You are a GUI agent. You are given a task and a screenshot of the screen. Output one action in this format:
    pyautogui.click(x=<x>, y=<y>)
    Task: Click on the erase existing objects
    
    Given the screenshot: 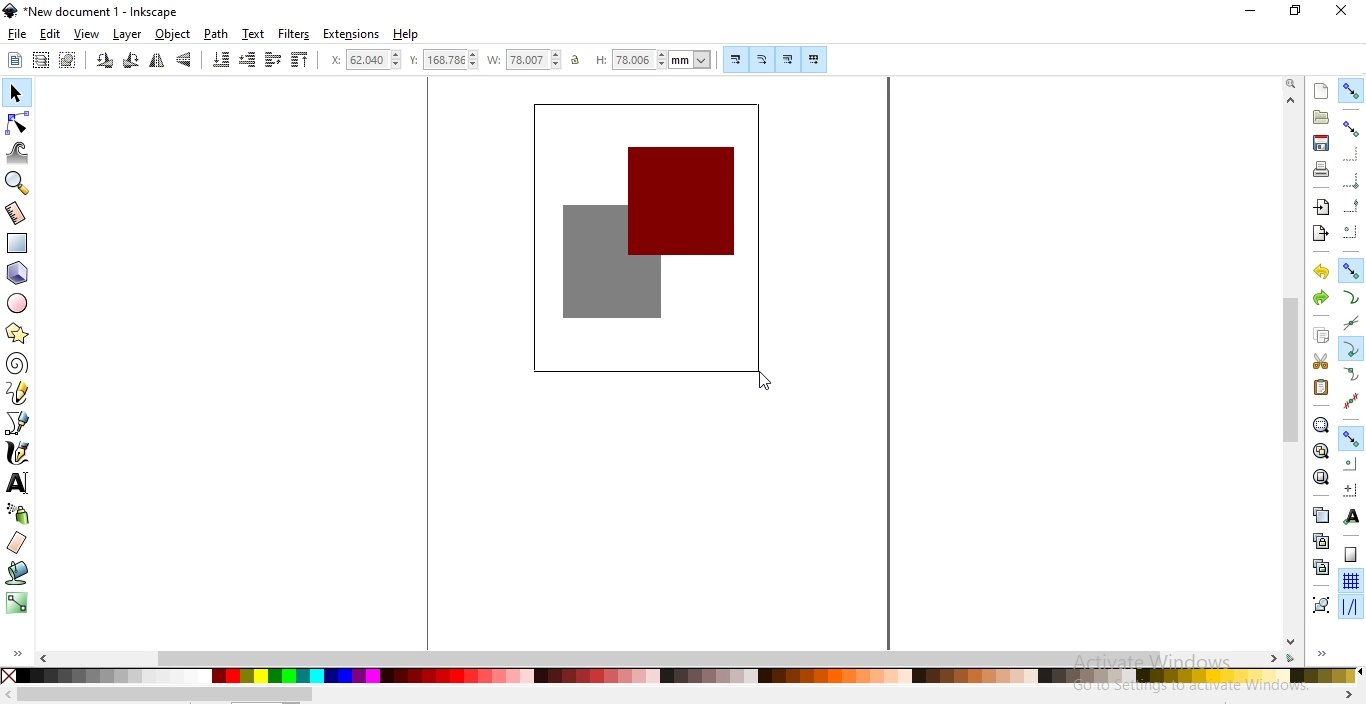 What is the action you would take?
    pyautogui.click(x=16, y=542)
    